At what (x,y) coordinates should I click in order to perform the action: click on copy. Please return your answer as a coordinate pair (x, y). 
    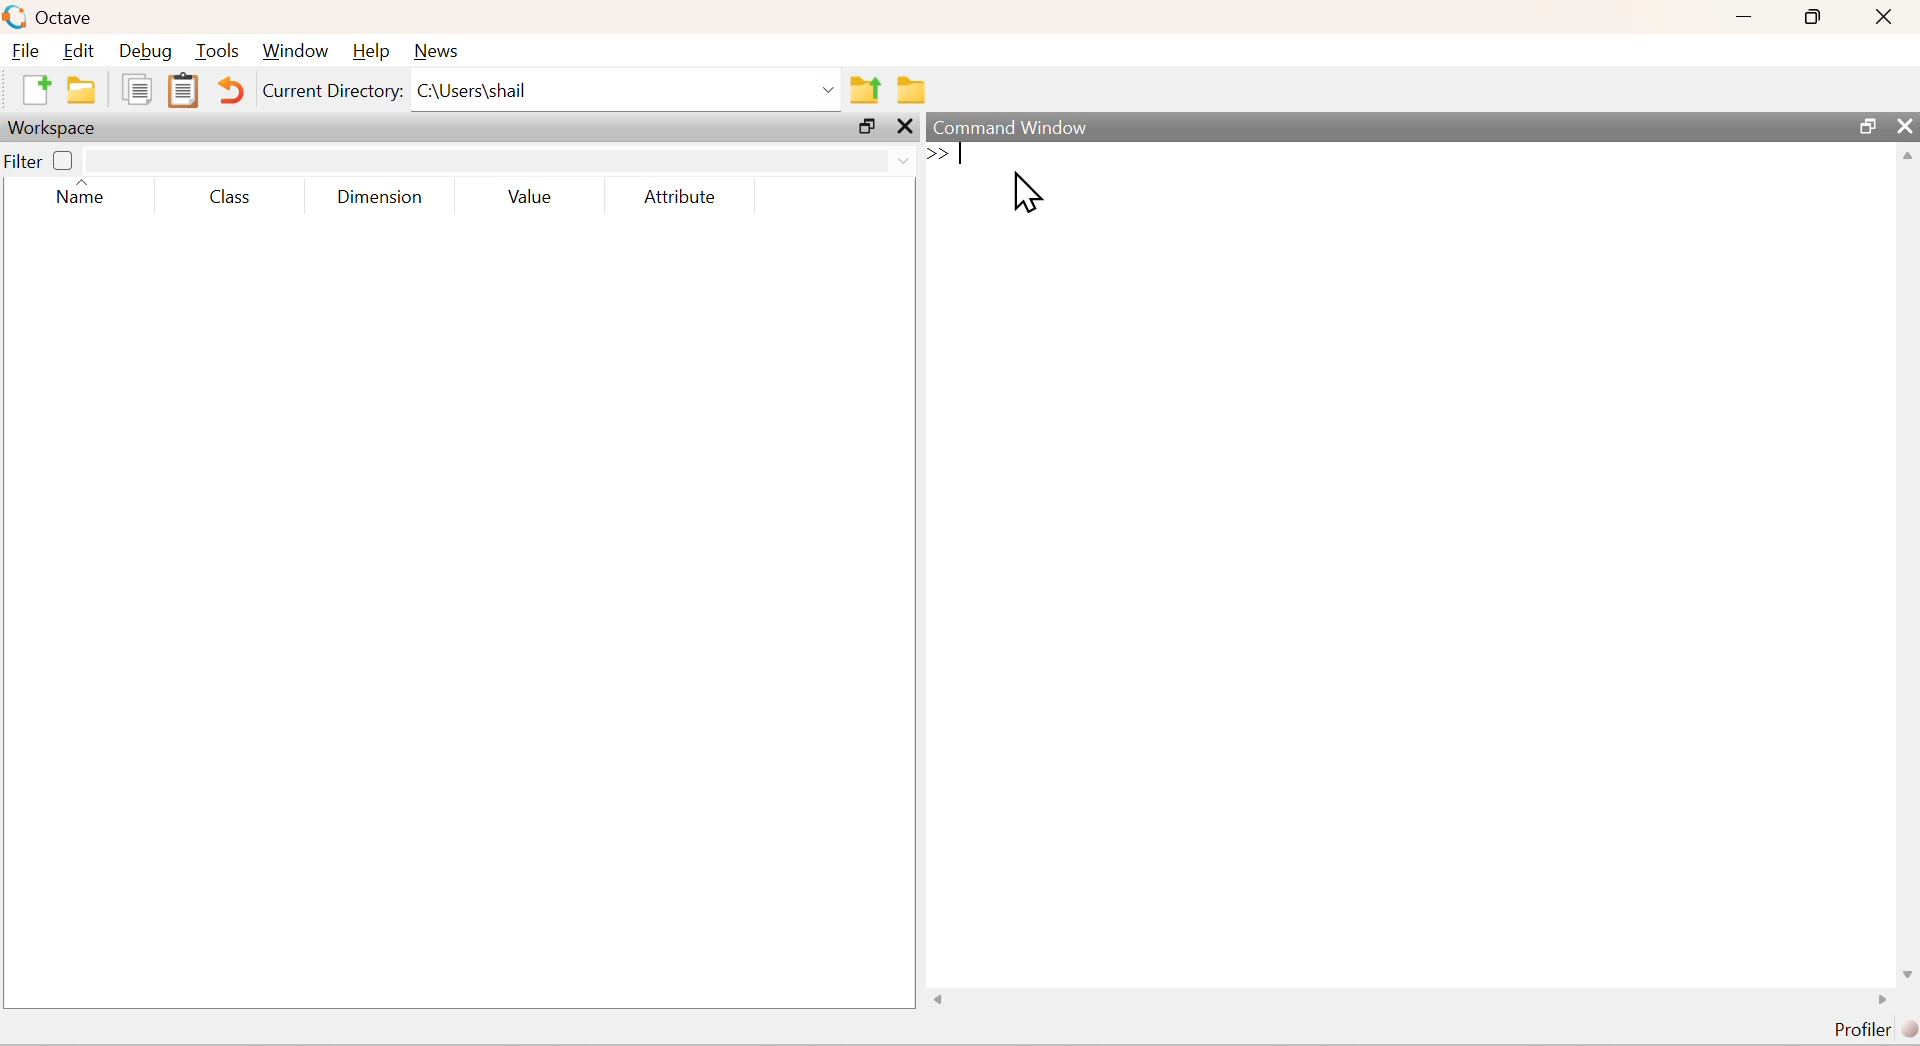
    Looking at the image, I should click on (137, 88).